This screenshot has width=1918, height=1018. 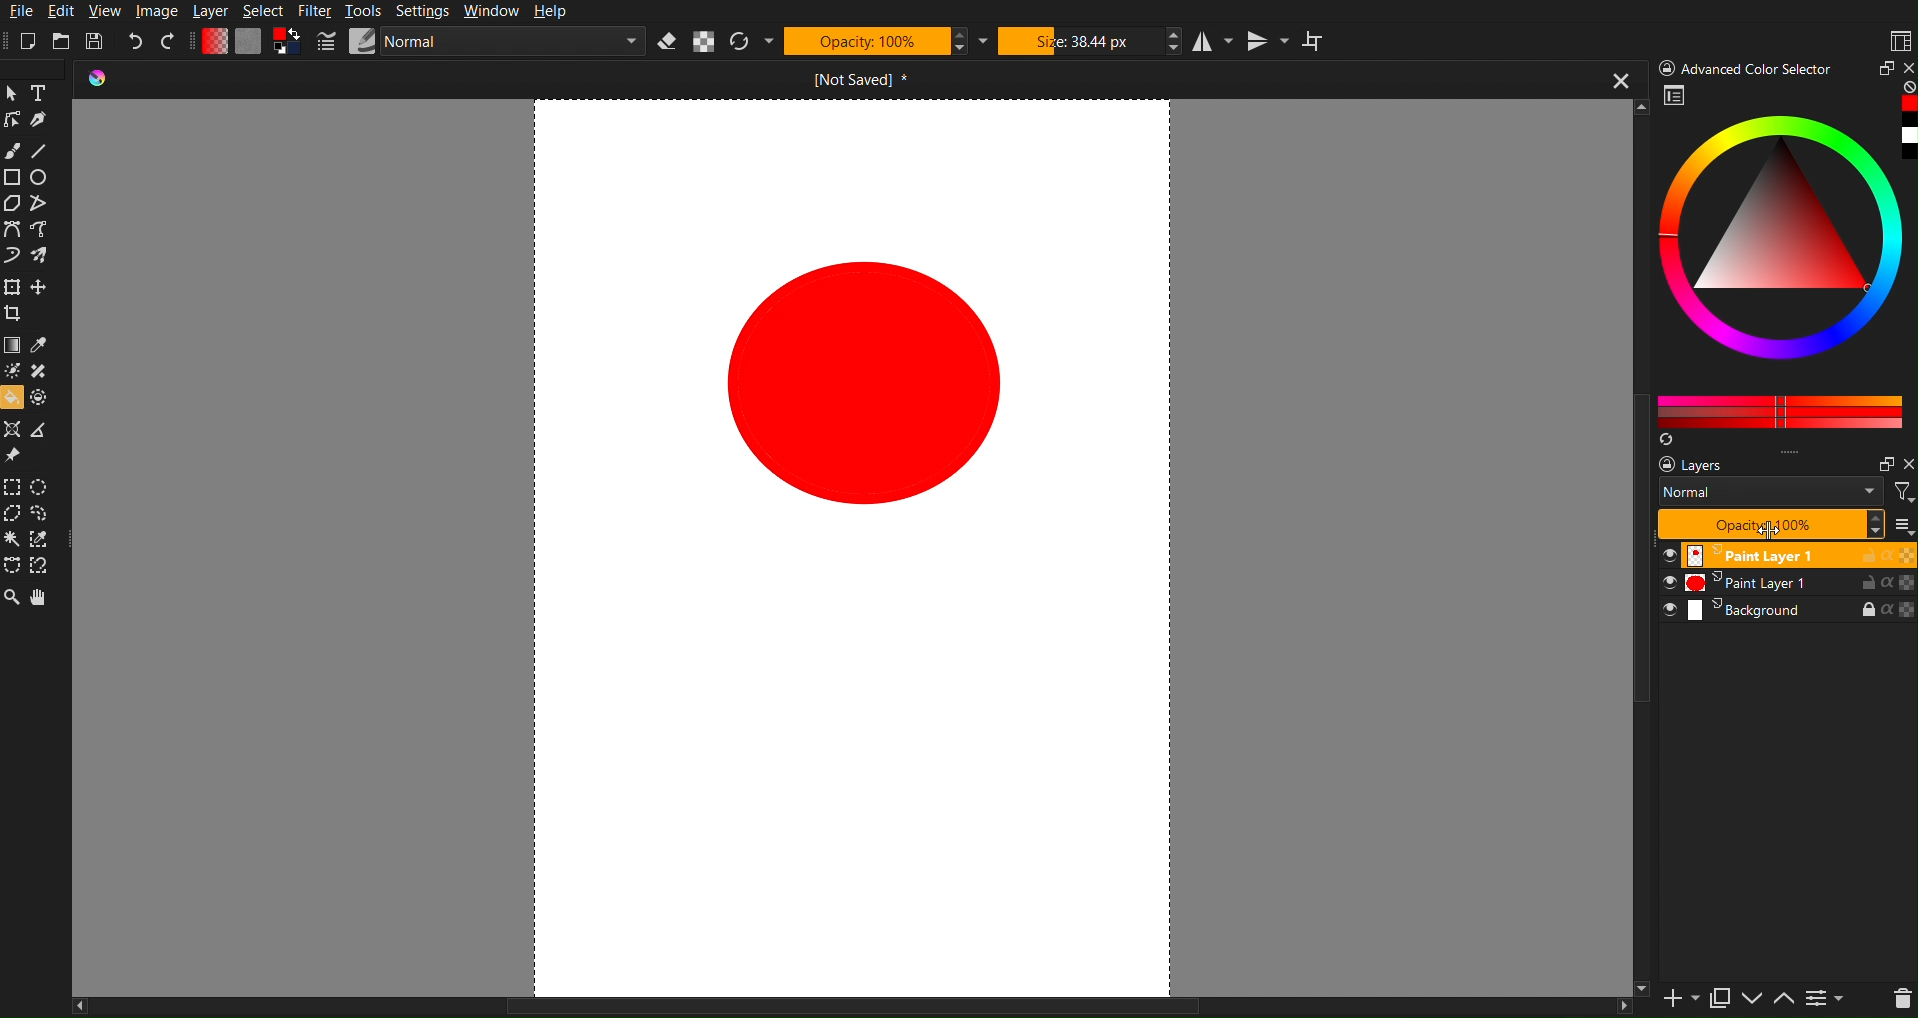 I want to click on Zoom , so click(x=12, y=598).